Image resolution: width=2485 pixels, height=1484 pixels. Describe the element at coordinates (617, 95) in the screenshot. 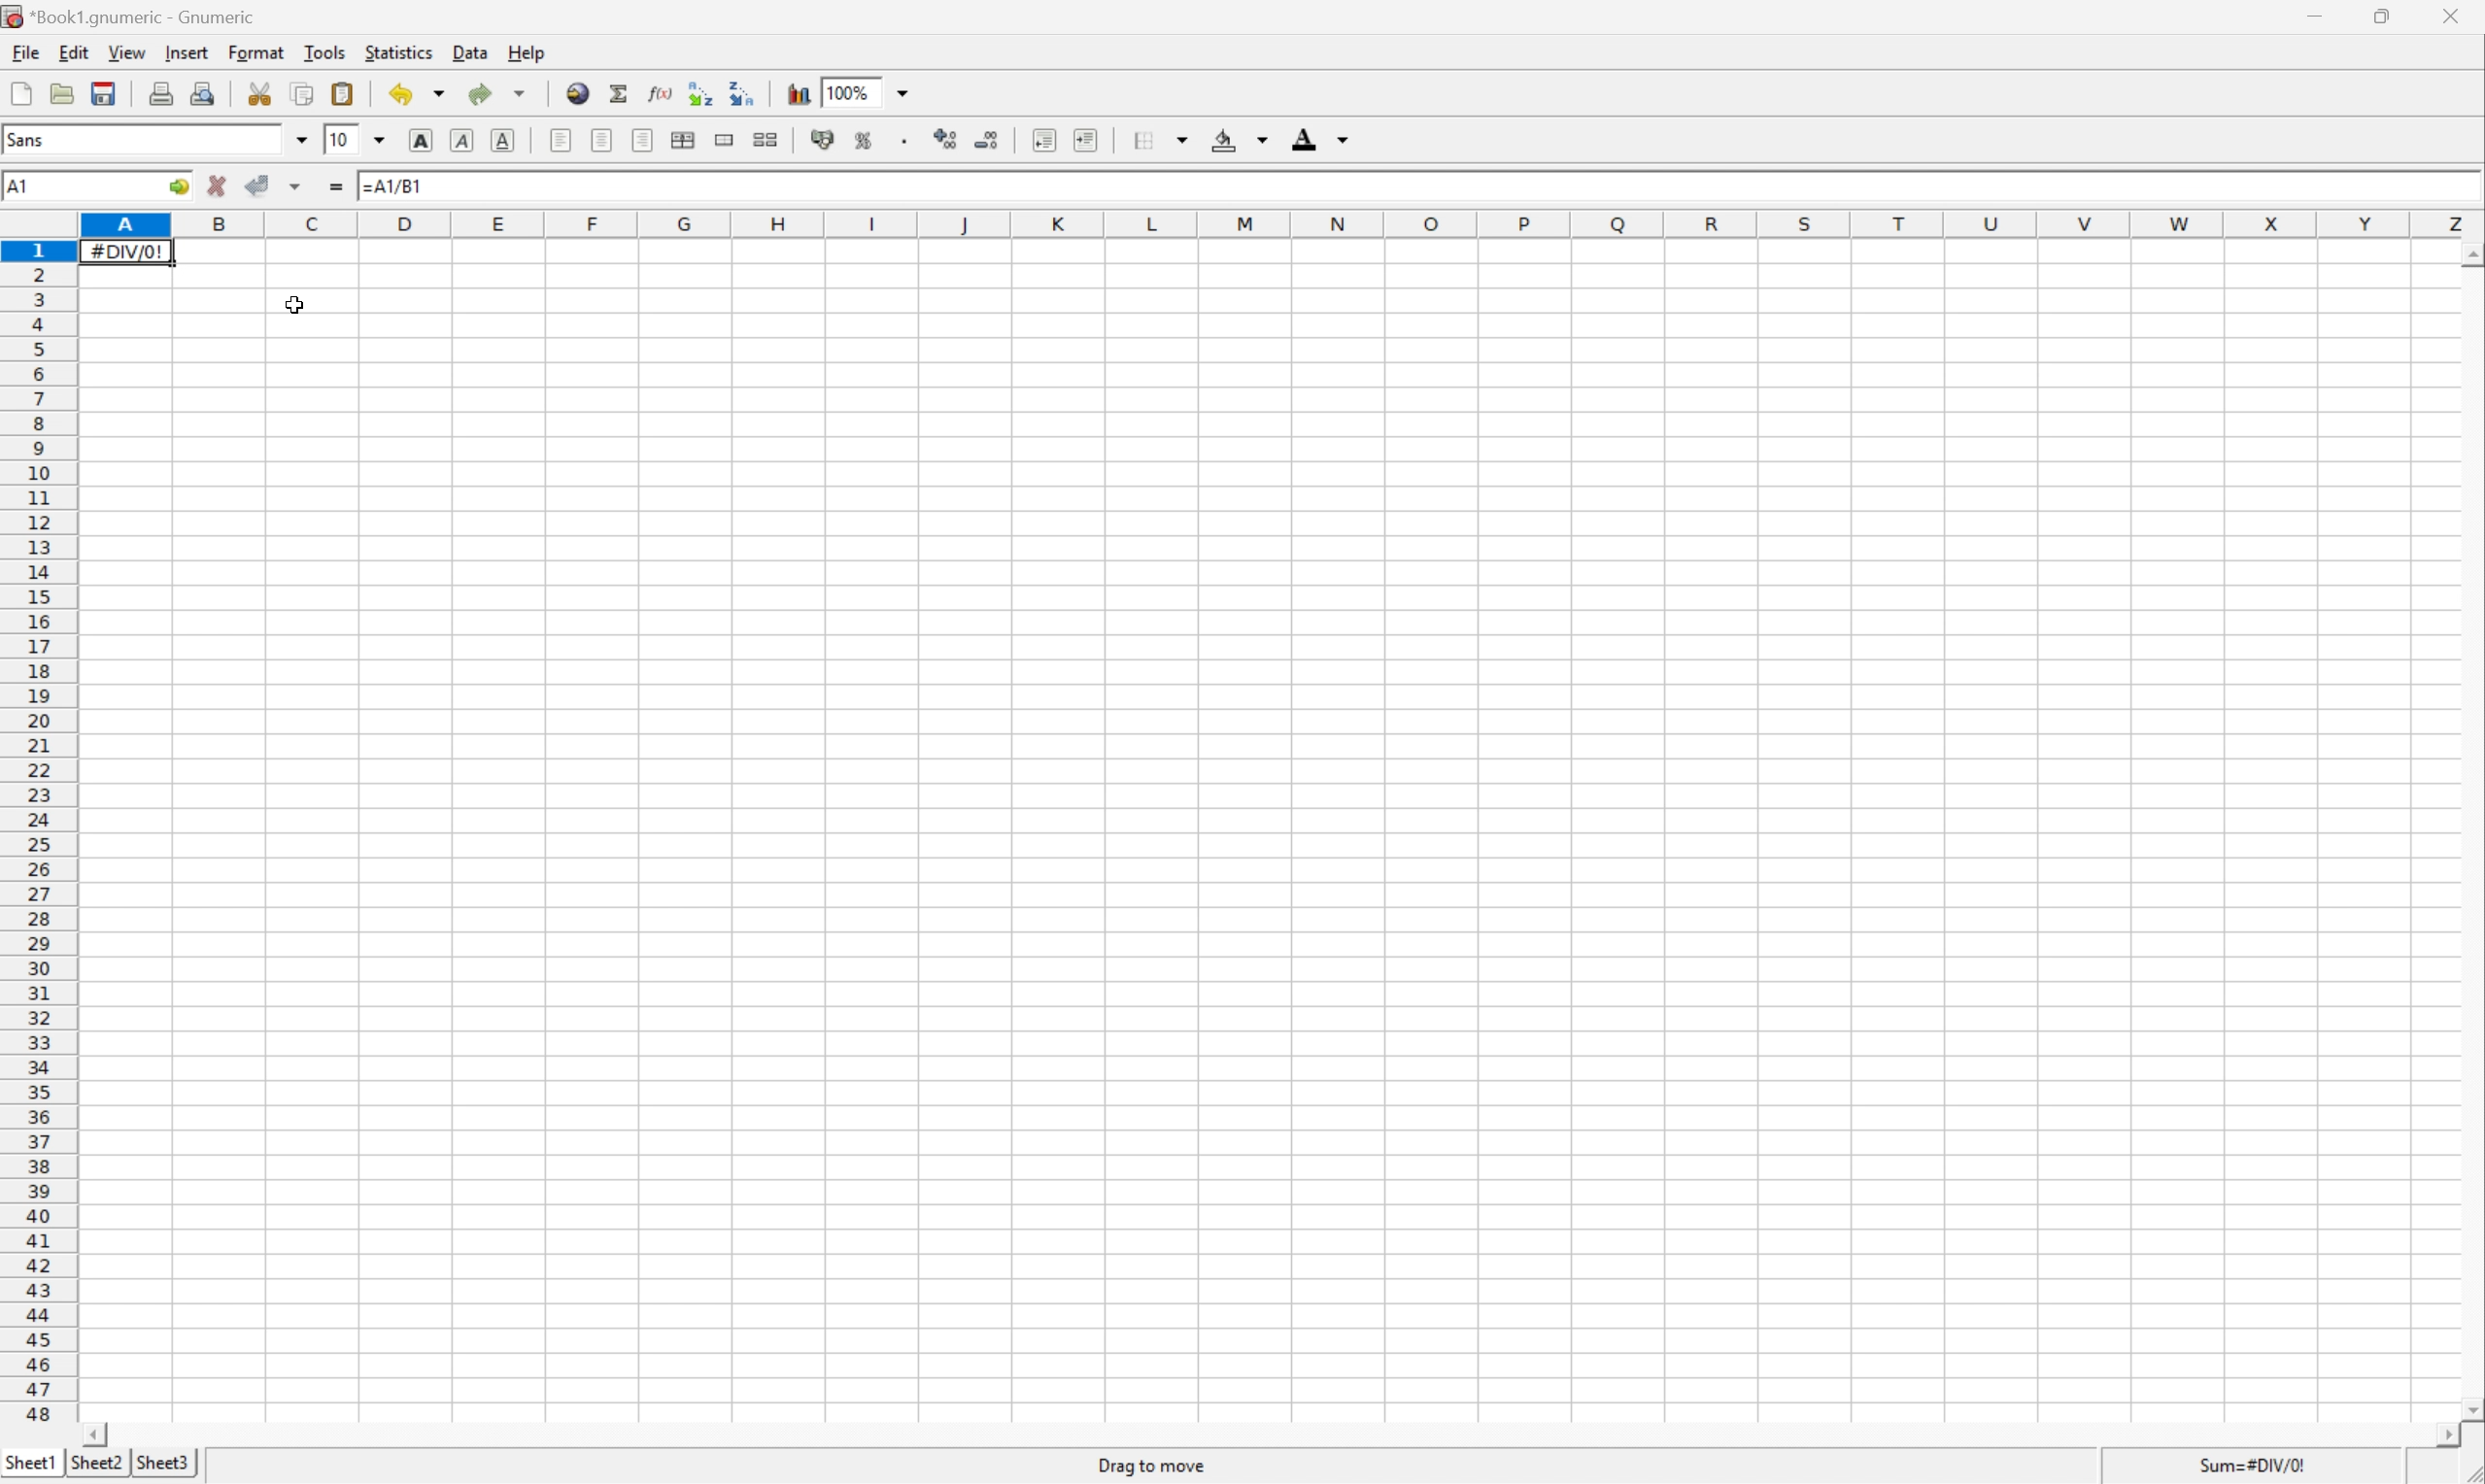

I see `Sum into the current cell` at that location.